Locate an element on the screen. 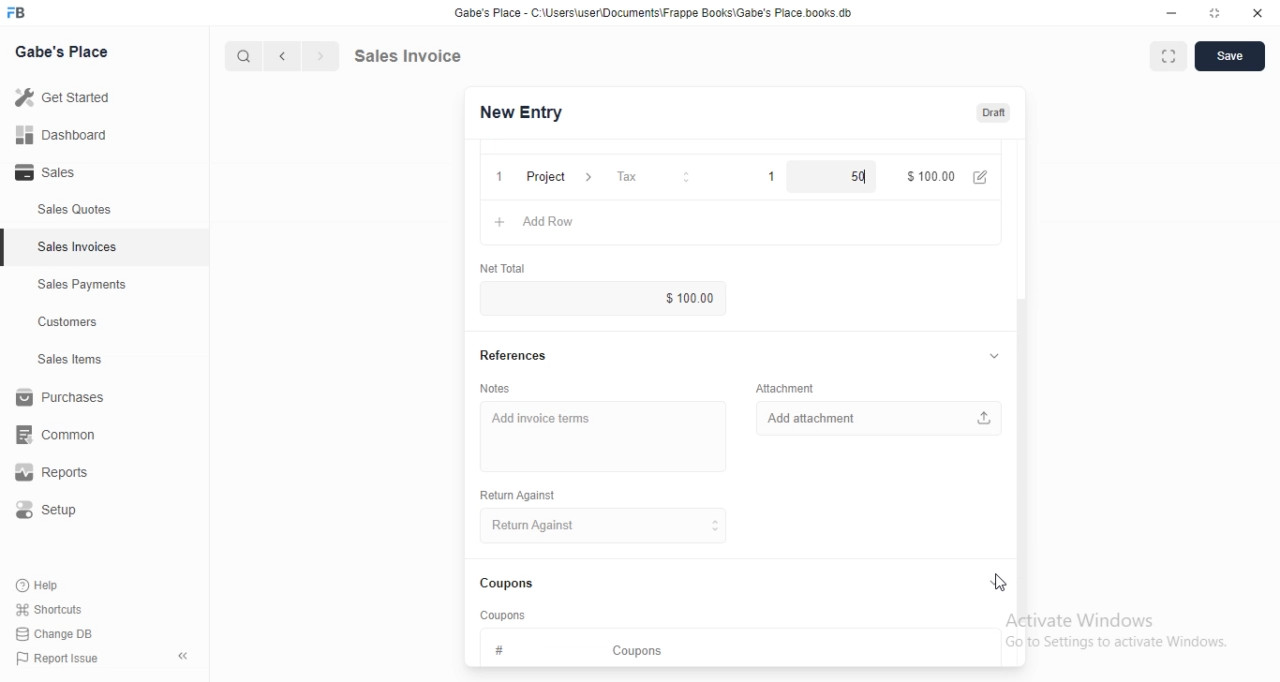  Add invoice terms is located at coordinates (604, 430).